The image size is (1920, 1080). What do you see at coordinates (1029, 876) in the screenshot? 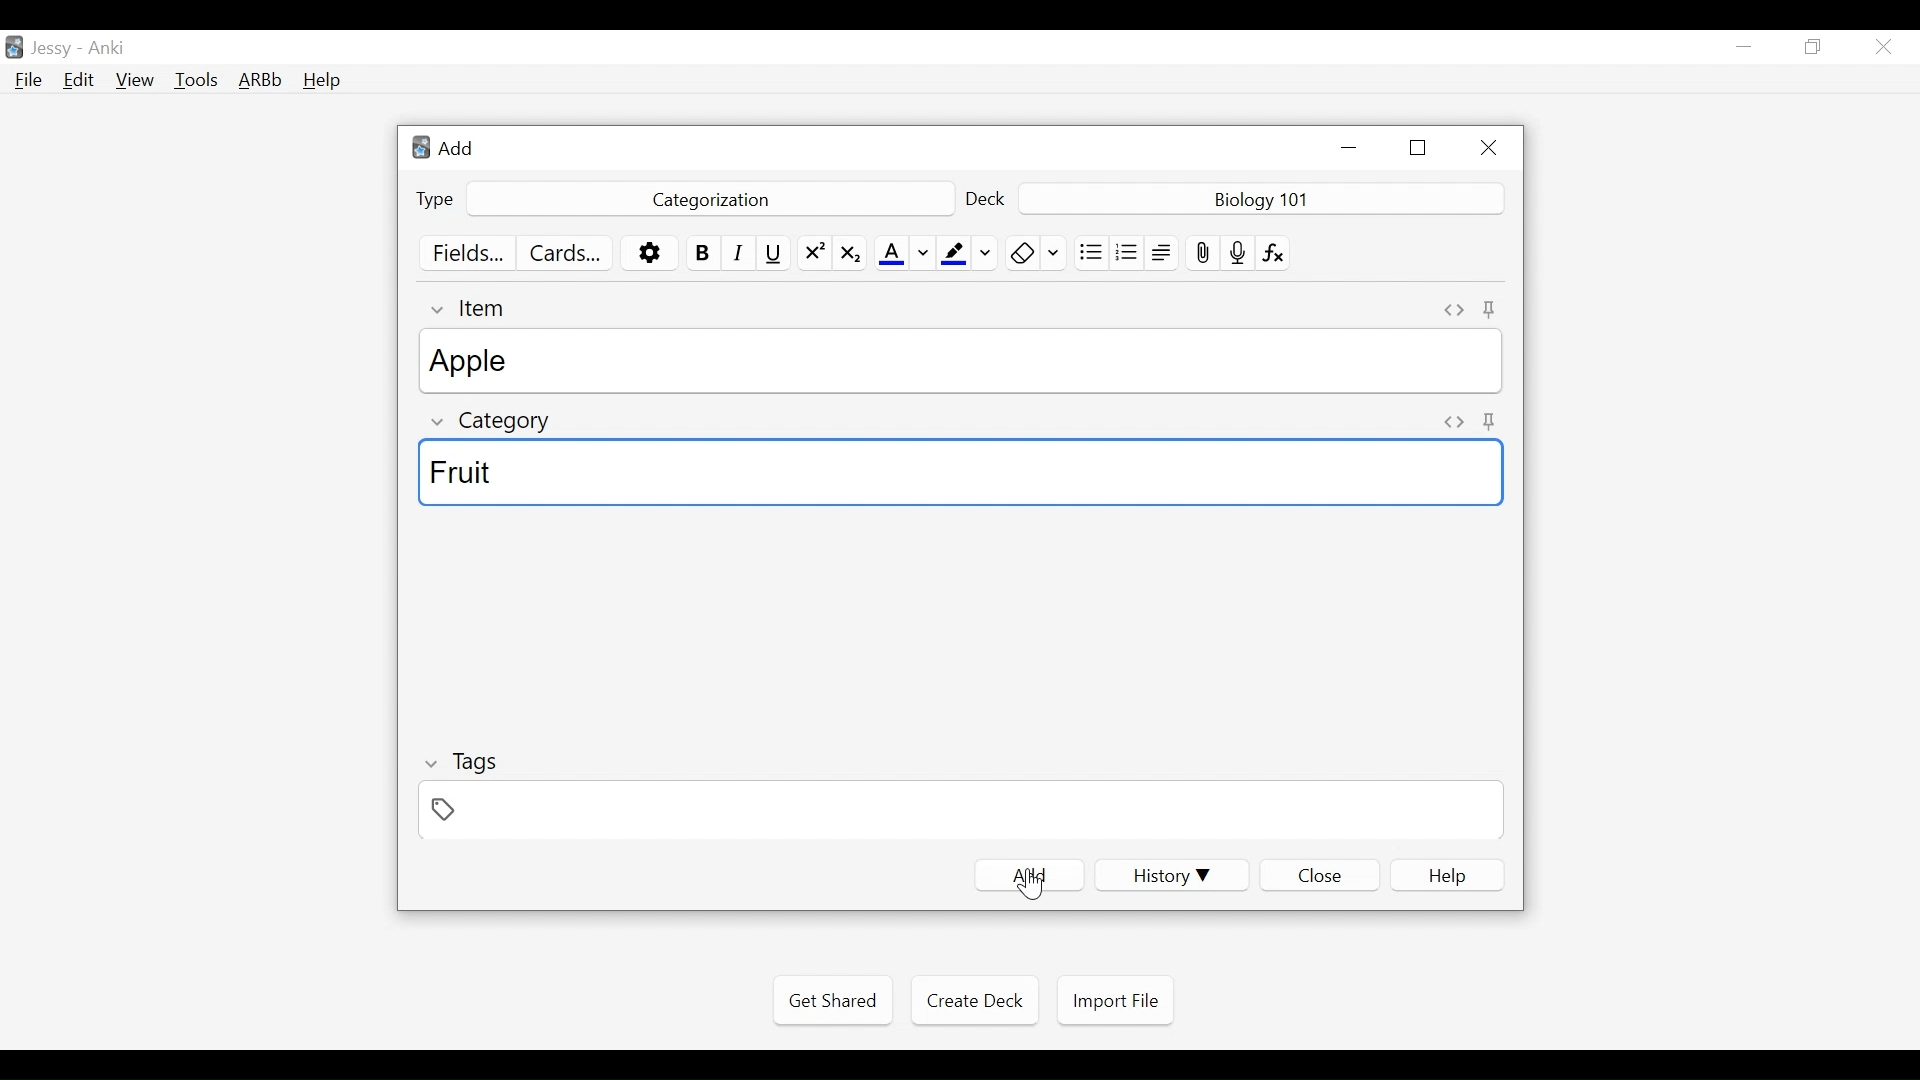
I see `Add` at bounding box center [1029, 876].